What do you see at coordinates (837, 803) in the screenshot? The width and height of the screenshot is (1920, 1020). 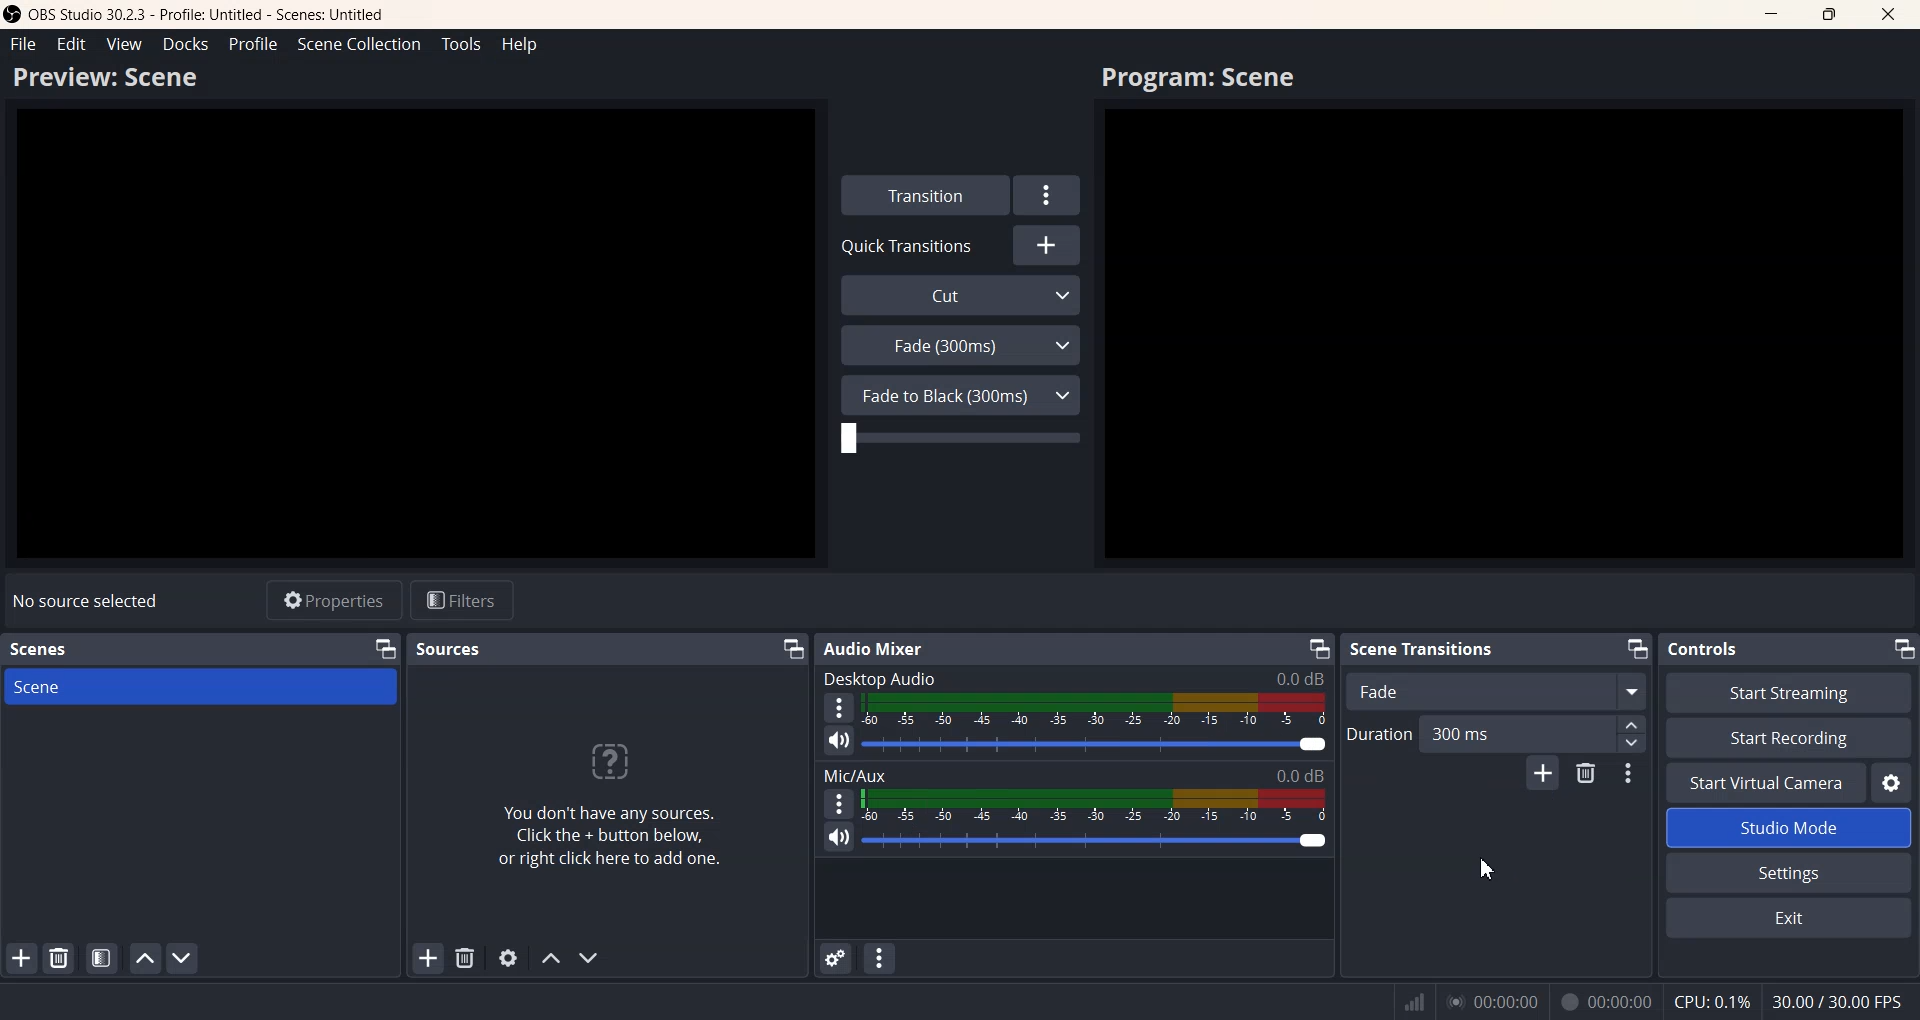 I see `More` at bounding box center [837, 803].